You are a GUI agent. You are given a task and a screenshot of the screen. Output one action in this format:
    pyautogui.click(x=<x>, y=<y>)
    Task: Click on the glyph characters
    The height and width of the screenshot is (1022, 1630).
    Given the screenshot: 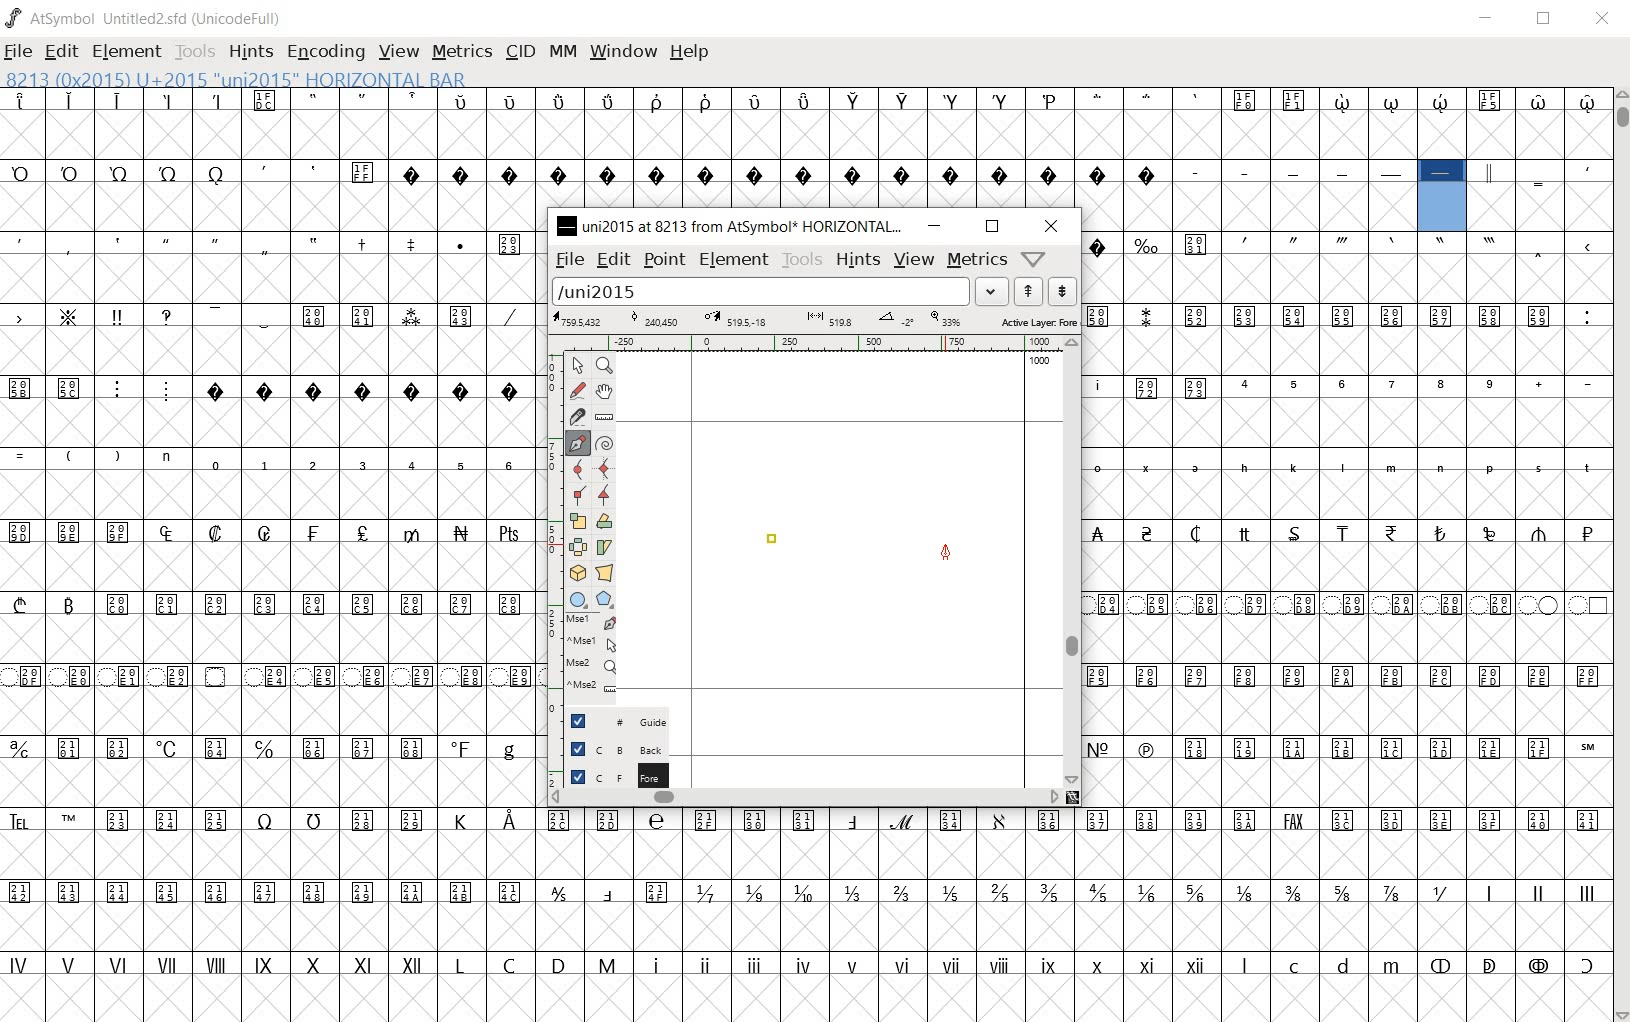 What is the action you would take?
    pyautogui.click(x=1347, y=518)
    